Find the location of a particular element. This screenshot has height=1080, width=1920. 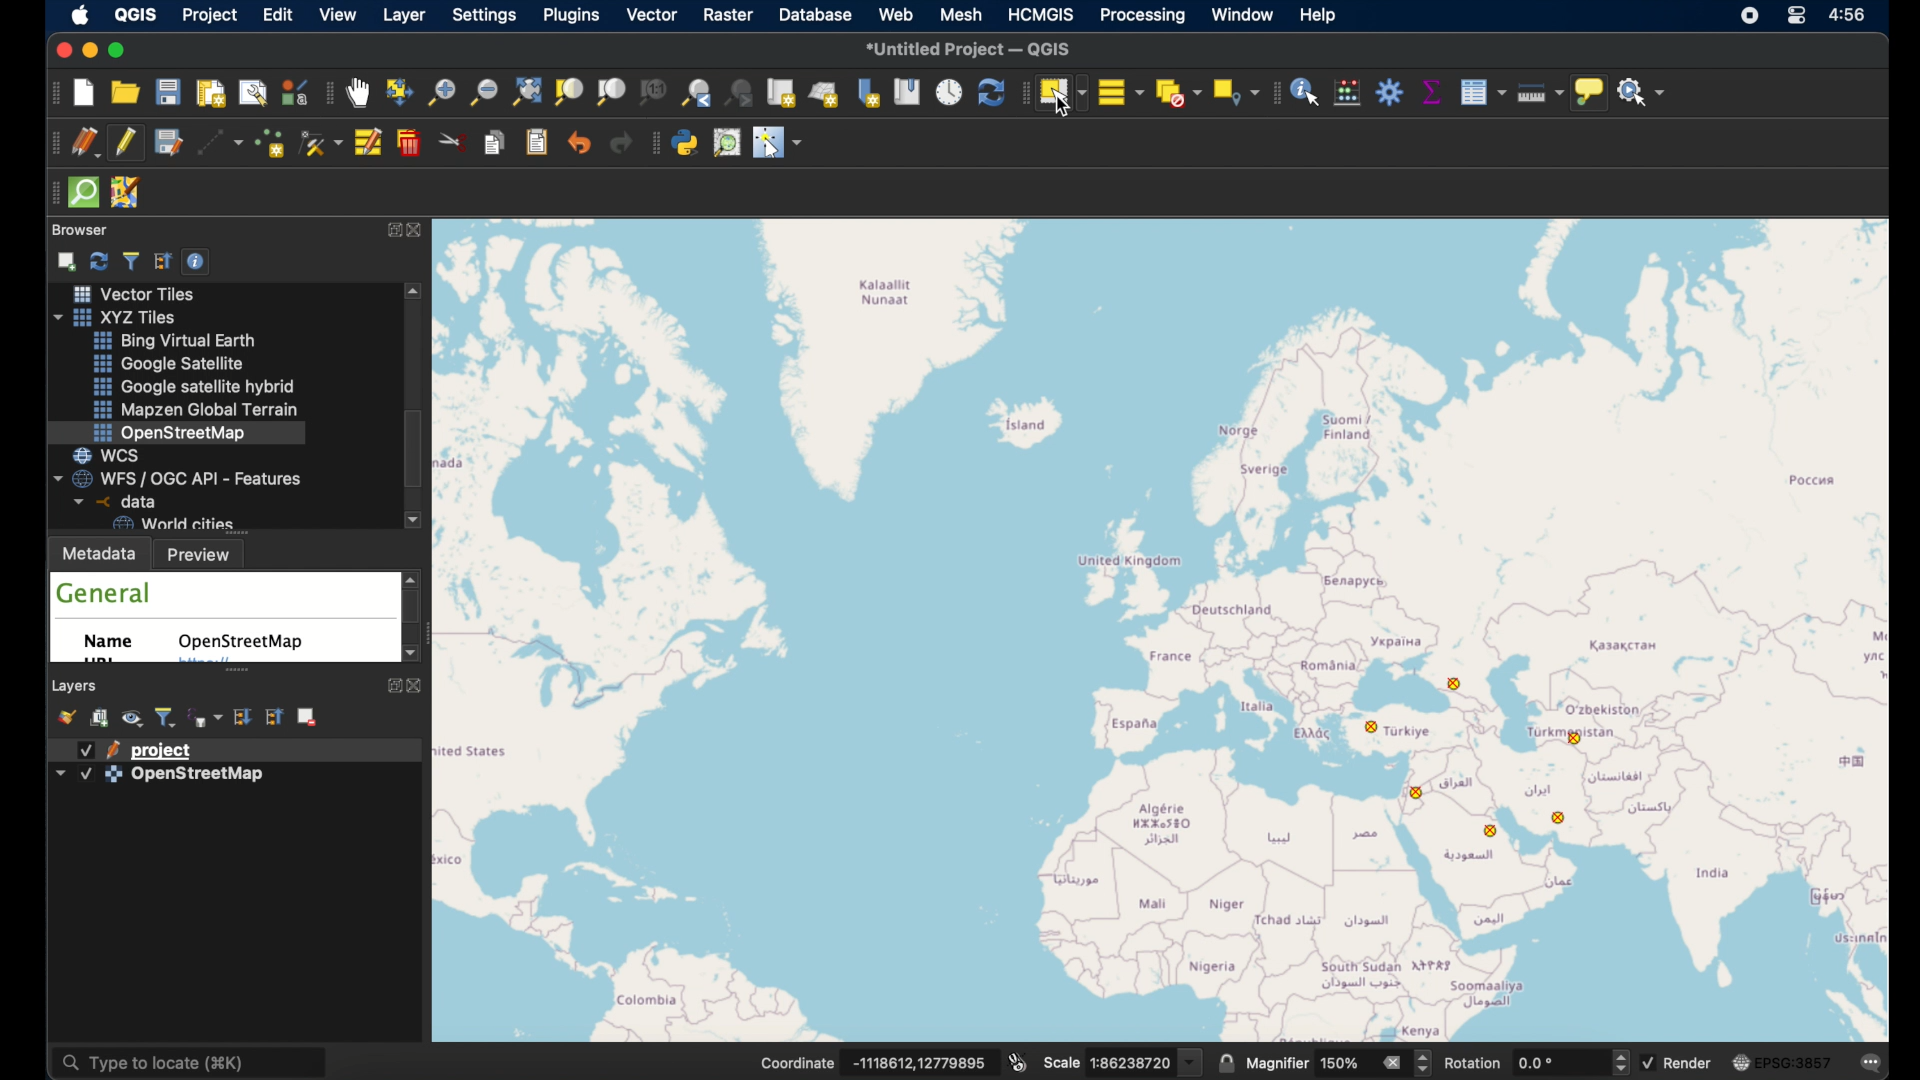

measure line is located at coordinates (1535, 91).